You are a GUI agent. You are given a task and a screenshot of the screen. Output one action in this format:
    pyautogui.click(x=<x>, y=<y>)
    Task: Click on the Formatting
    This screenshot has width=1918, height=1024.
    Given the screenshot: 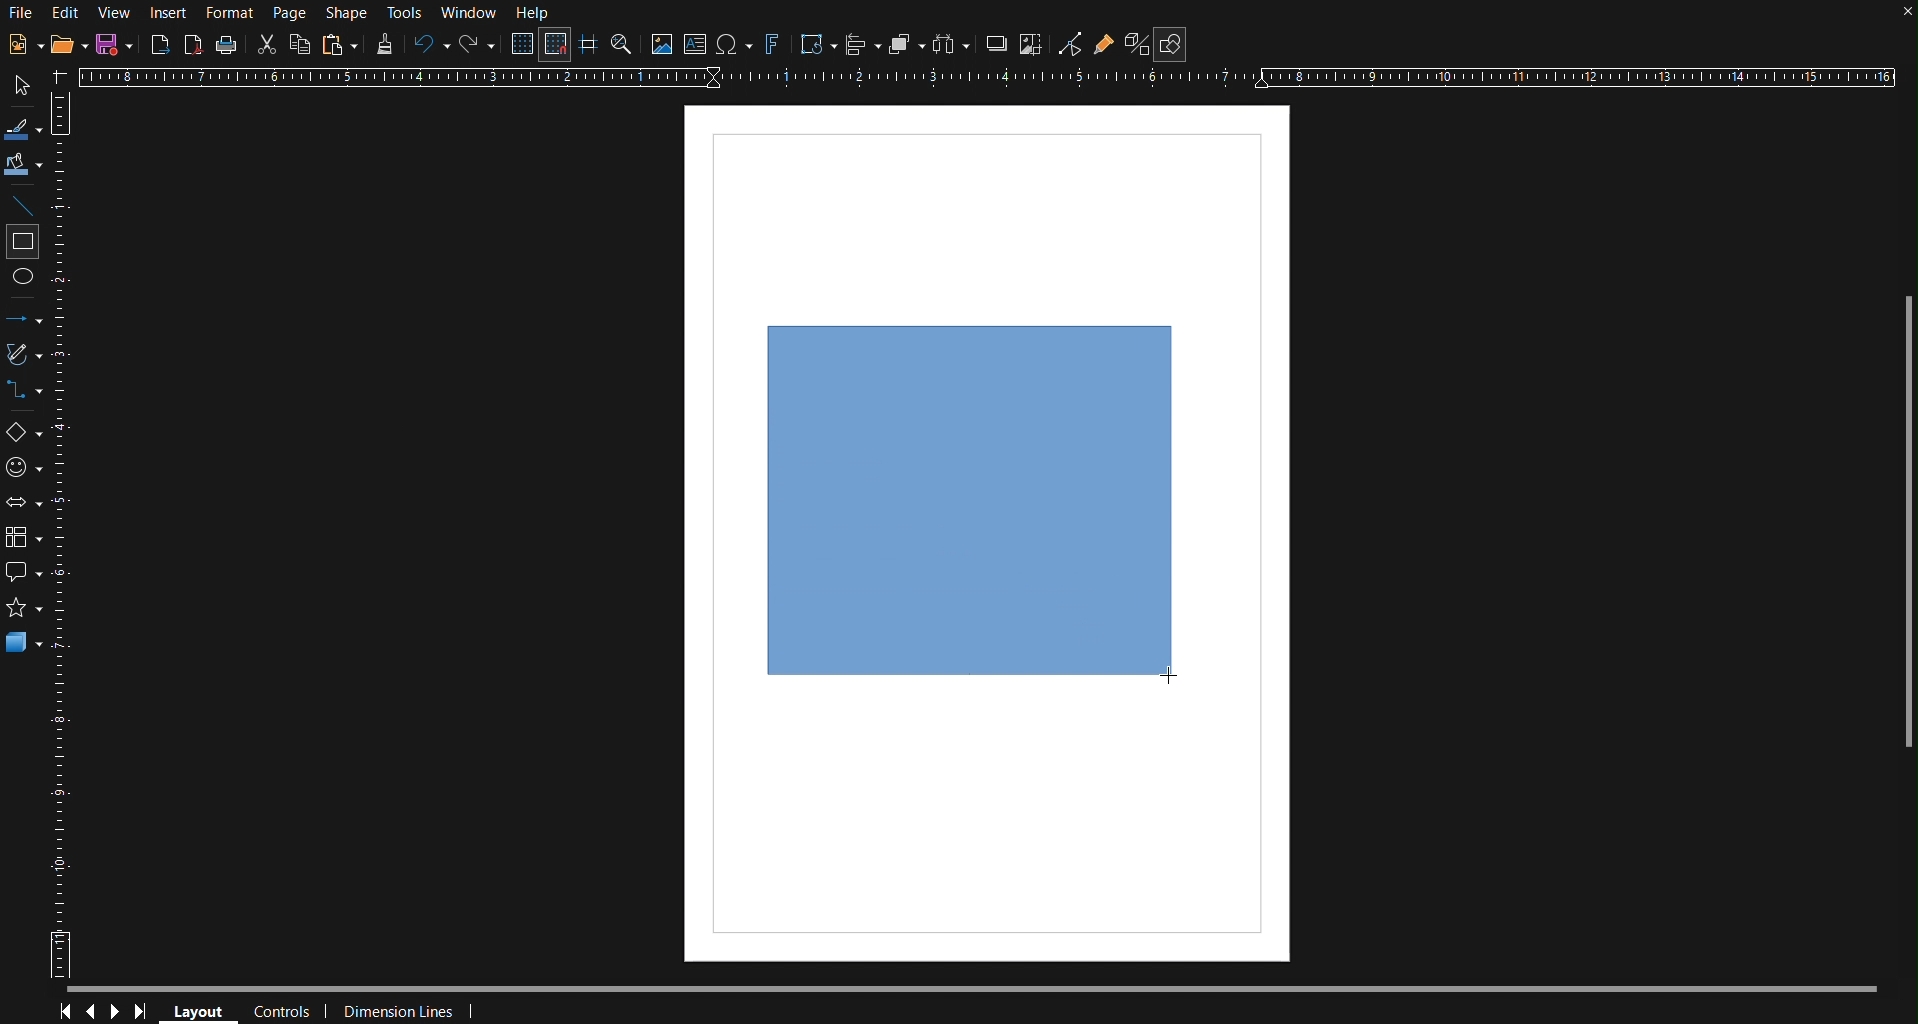 What is the action you would take?
    pyautogui.click(x=383, y=44)
    